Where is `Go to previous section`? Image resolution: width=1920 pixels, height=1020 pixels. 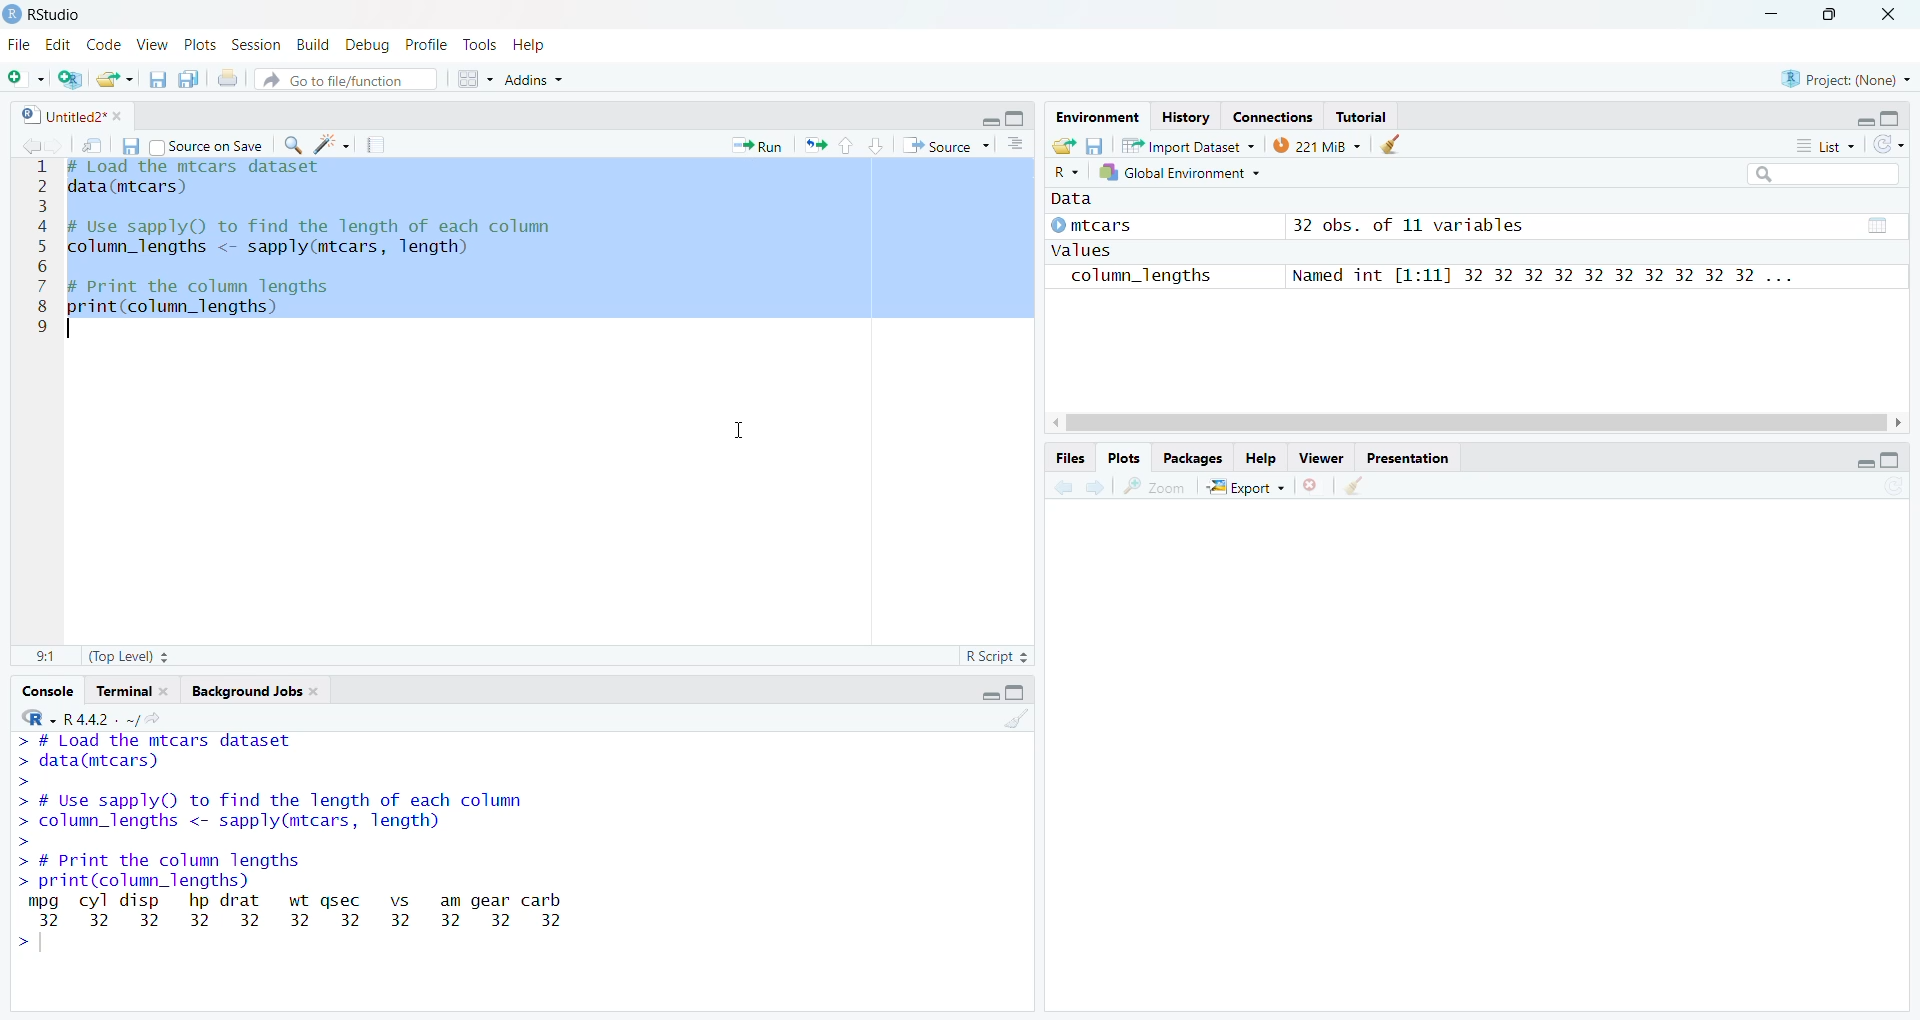
Go to previous section is located at coordinates (845, 145).